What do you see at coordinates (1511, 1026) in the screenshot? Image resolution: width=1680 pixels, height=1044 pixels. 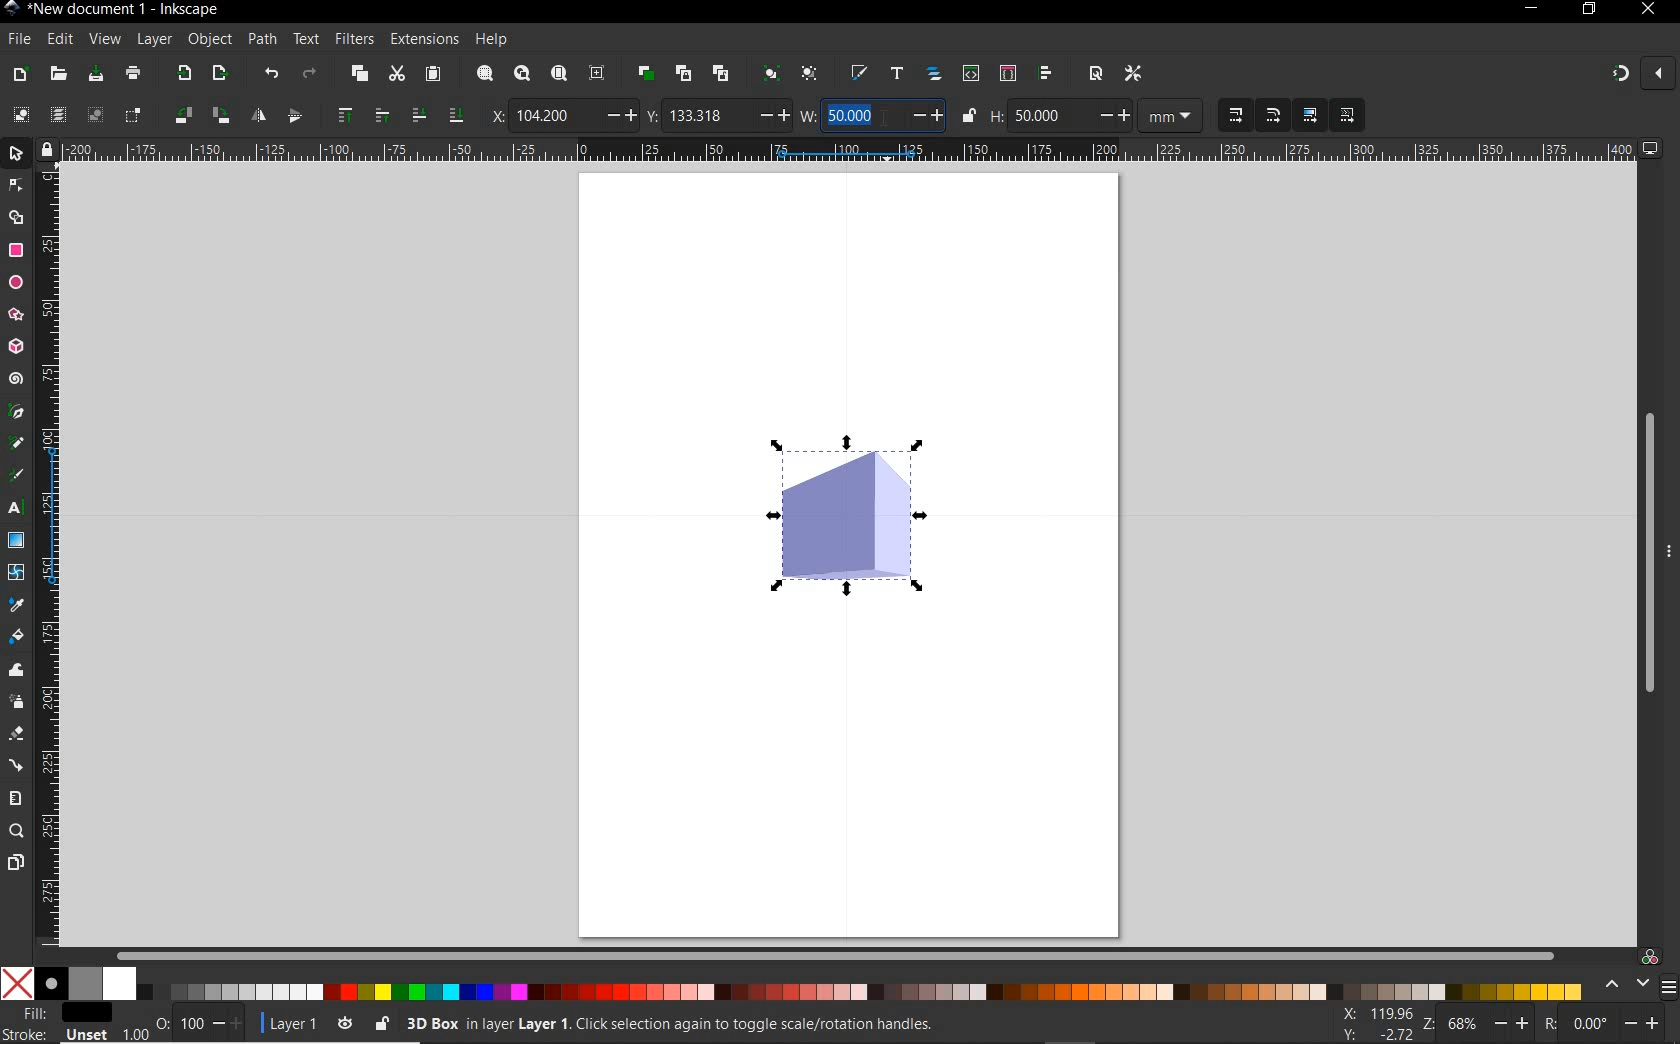 I see `increase/decrease` at bounding box center [1511, 1026].